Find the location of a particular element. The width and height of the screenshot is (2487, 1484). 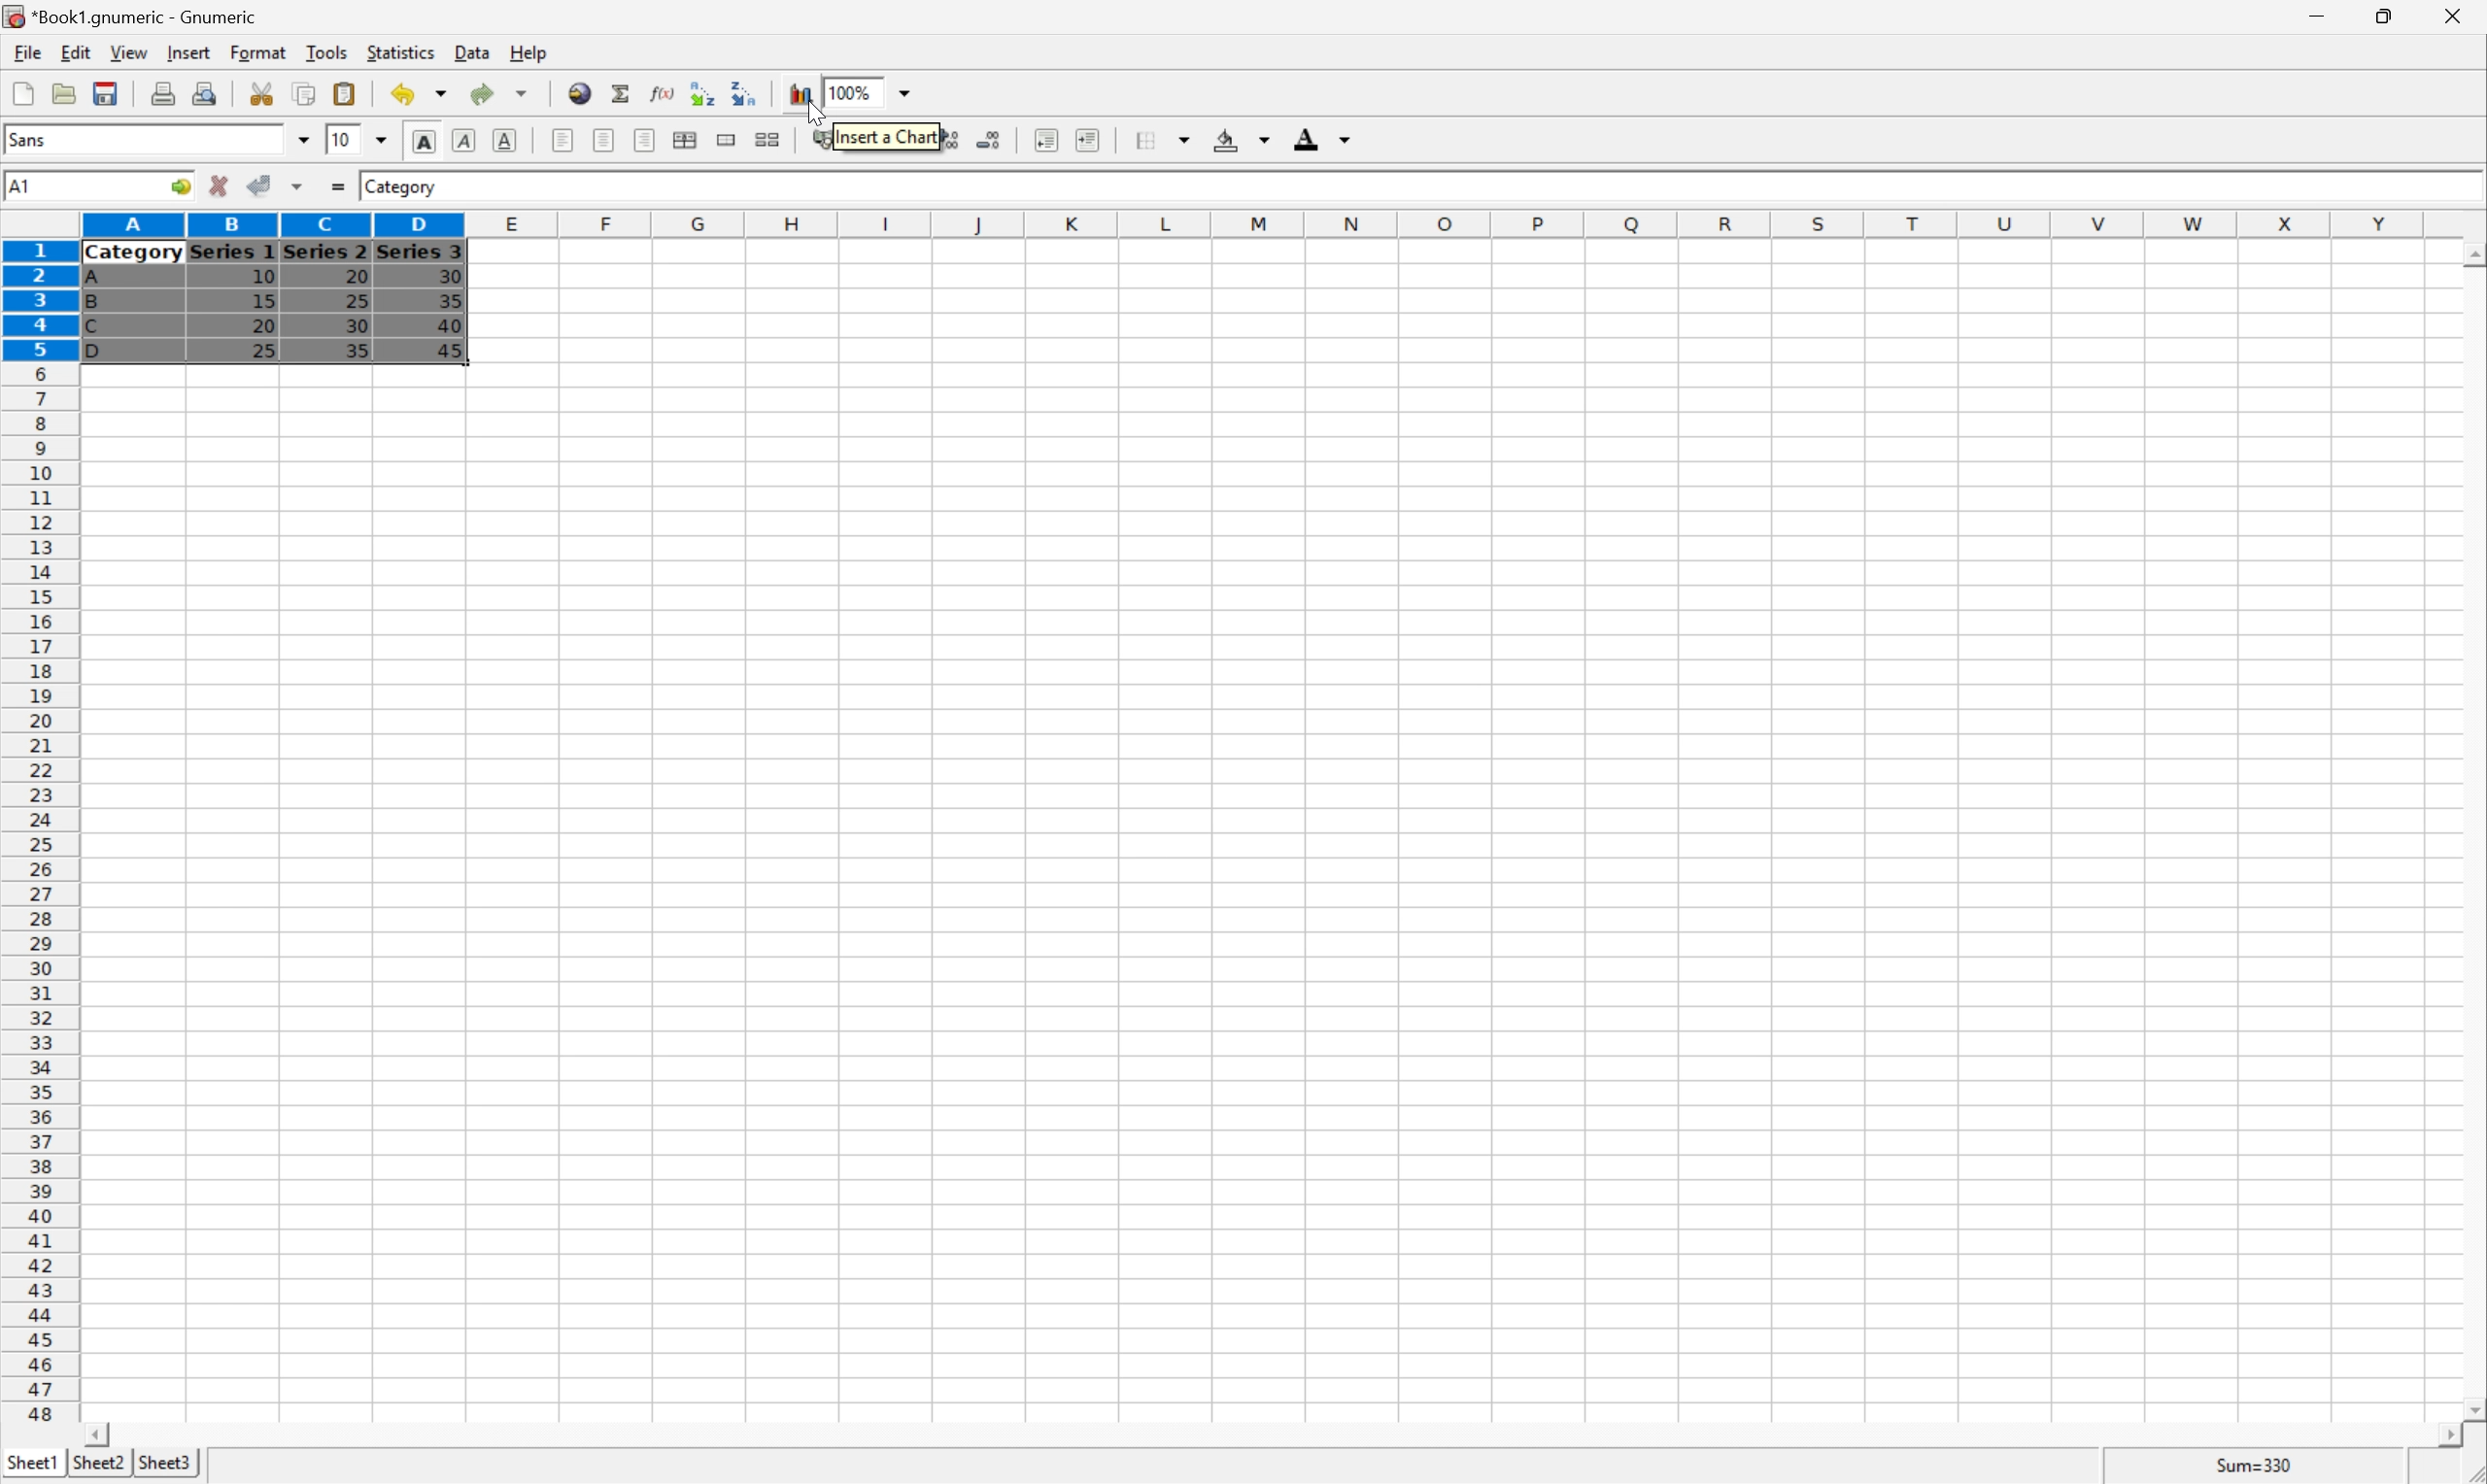

Sheet2 is located at coordinates (98, 1463).